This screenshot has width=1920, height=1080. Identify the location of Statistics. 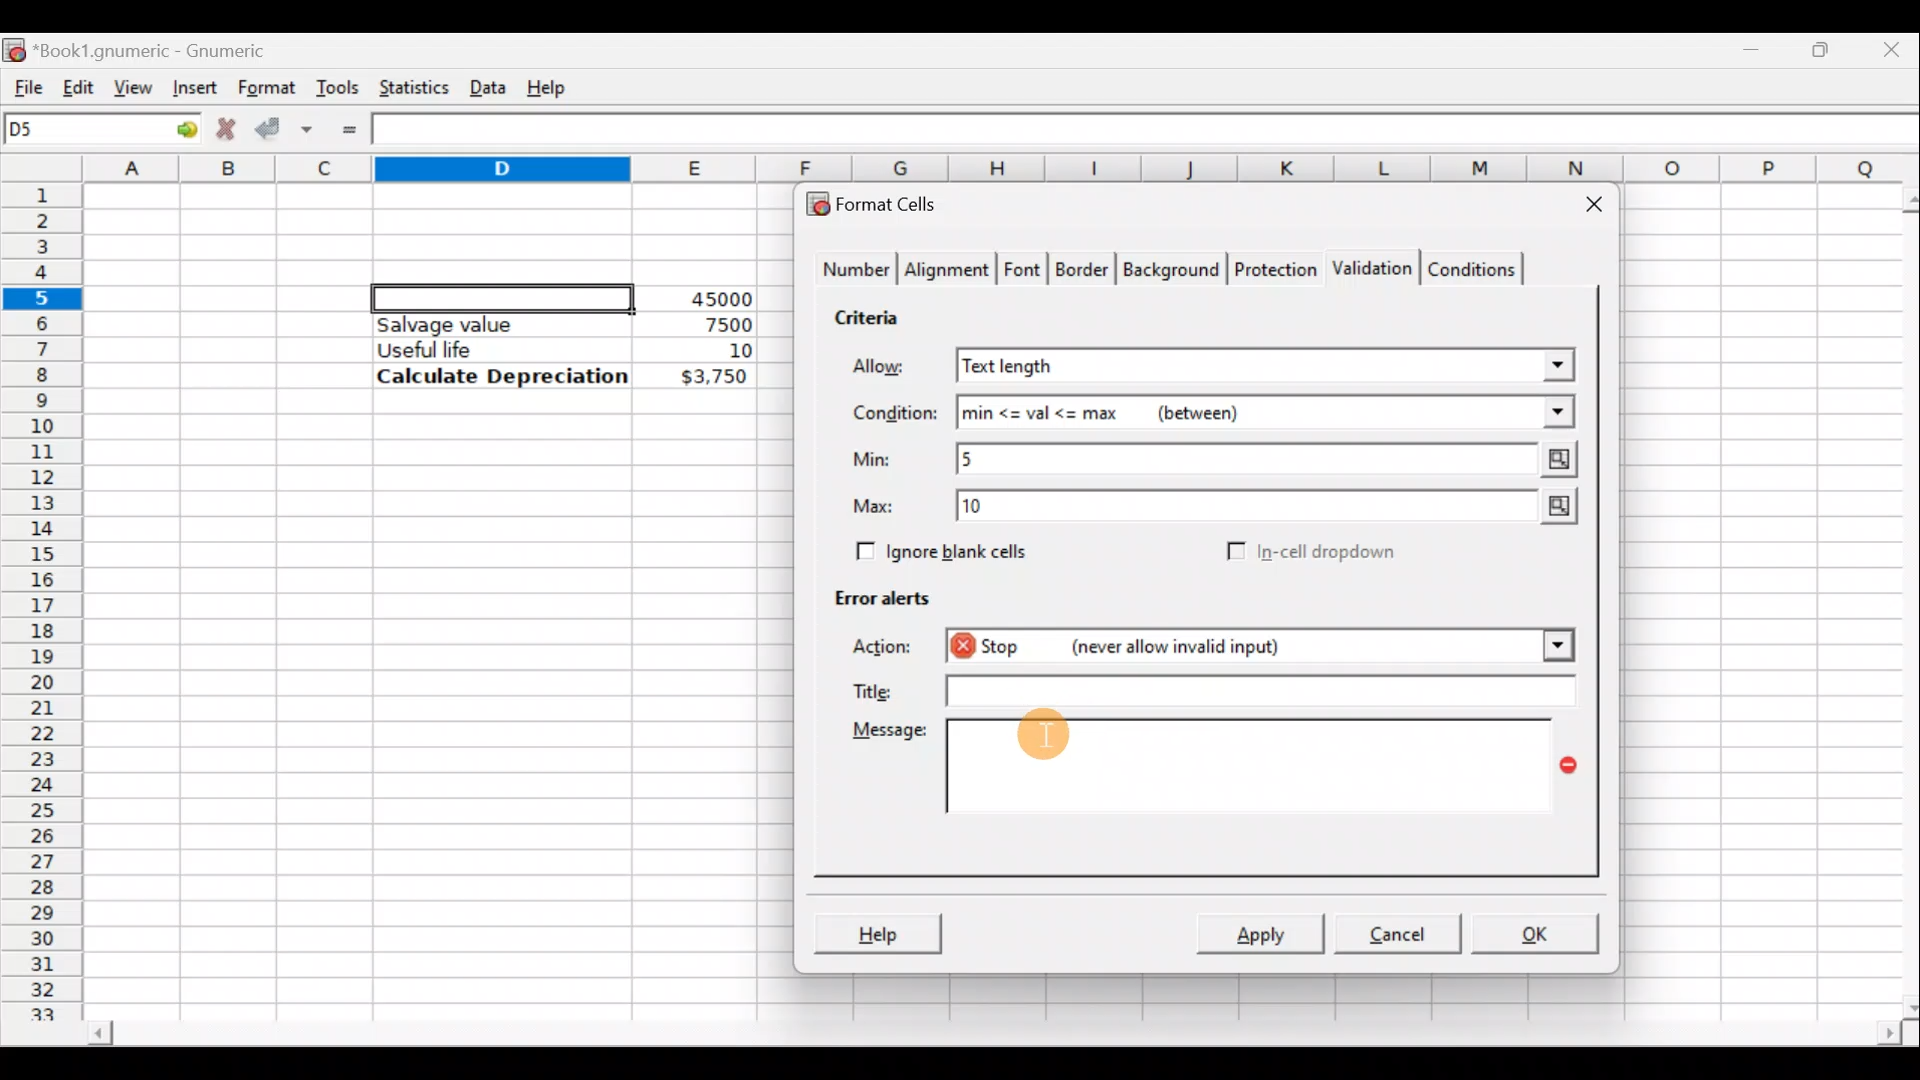
(409, 86).